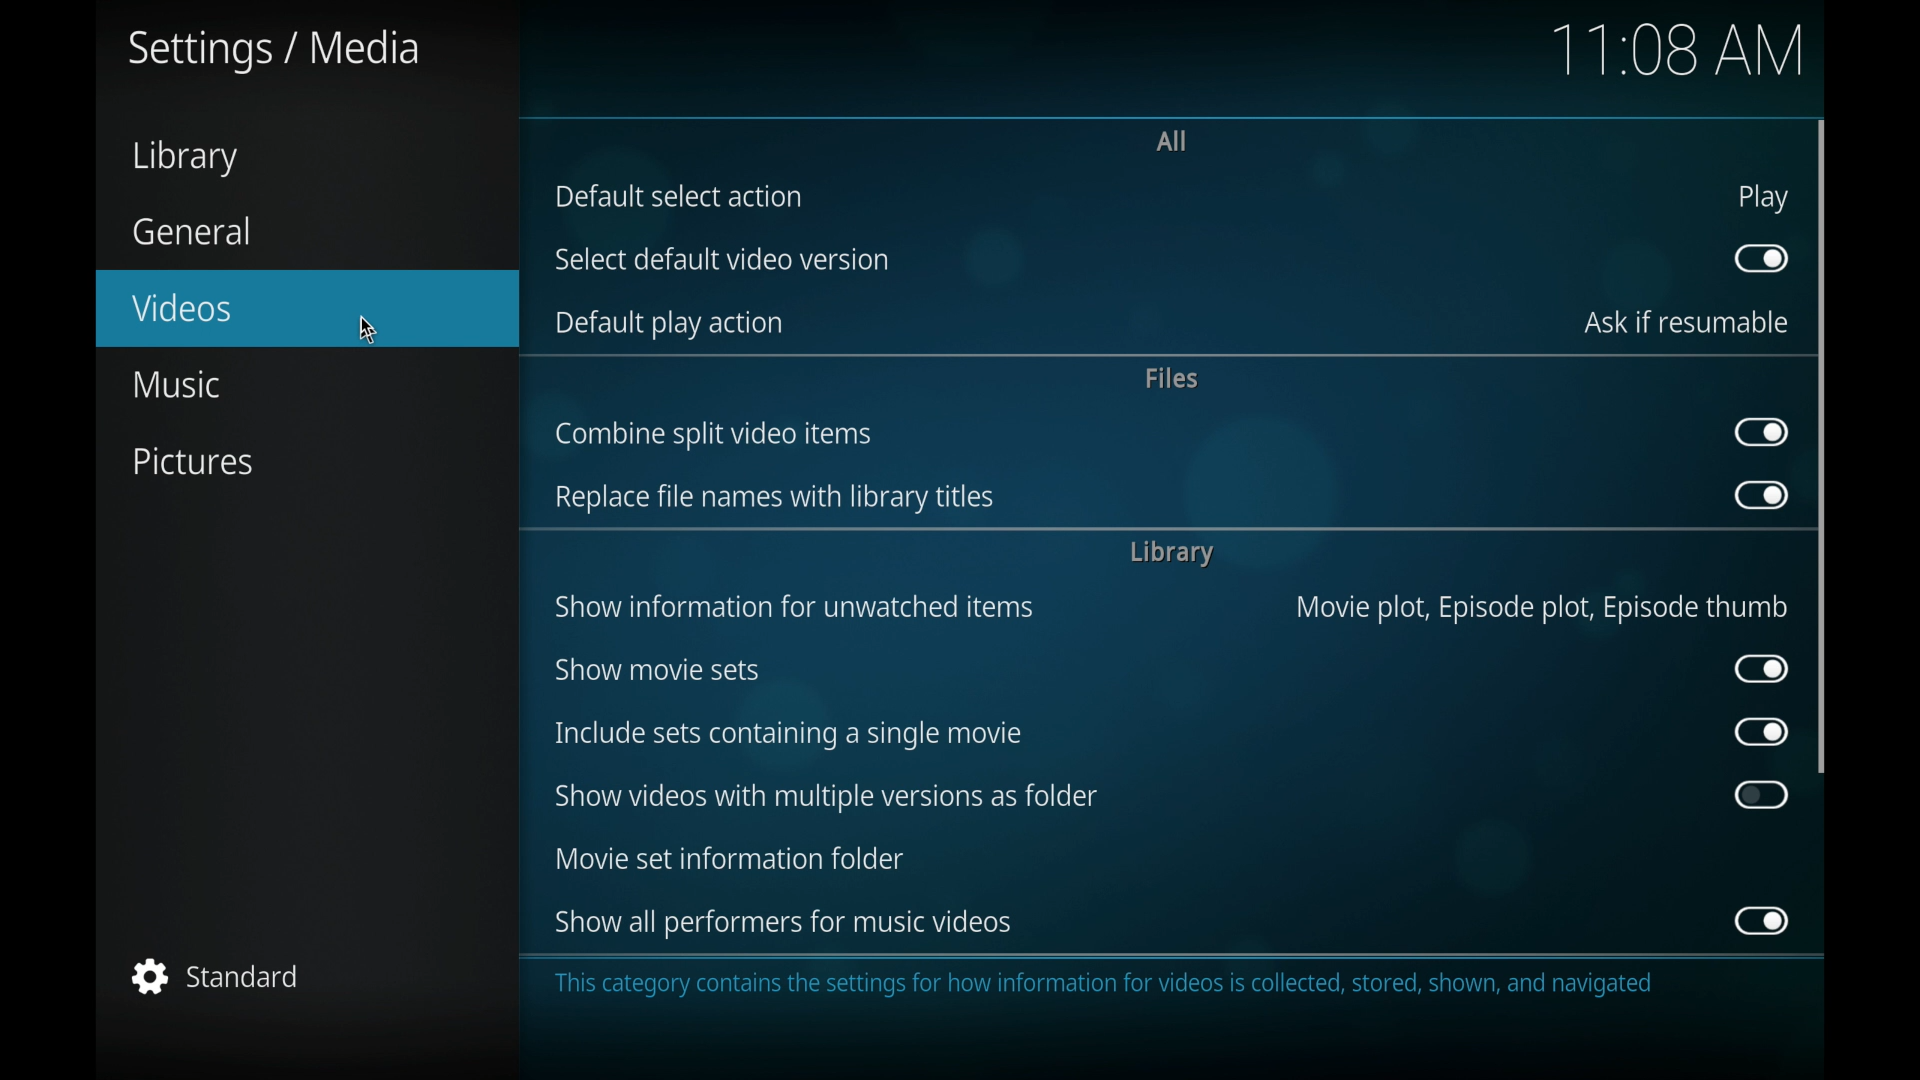 This screenshot has height=1080, width=1920. Describe the element at coordinates (1687, 323) in the screenshot. I see `ask if resumable` at that location.